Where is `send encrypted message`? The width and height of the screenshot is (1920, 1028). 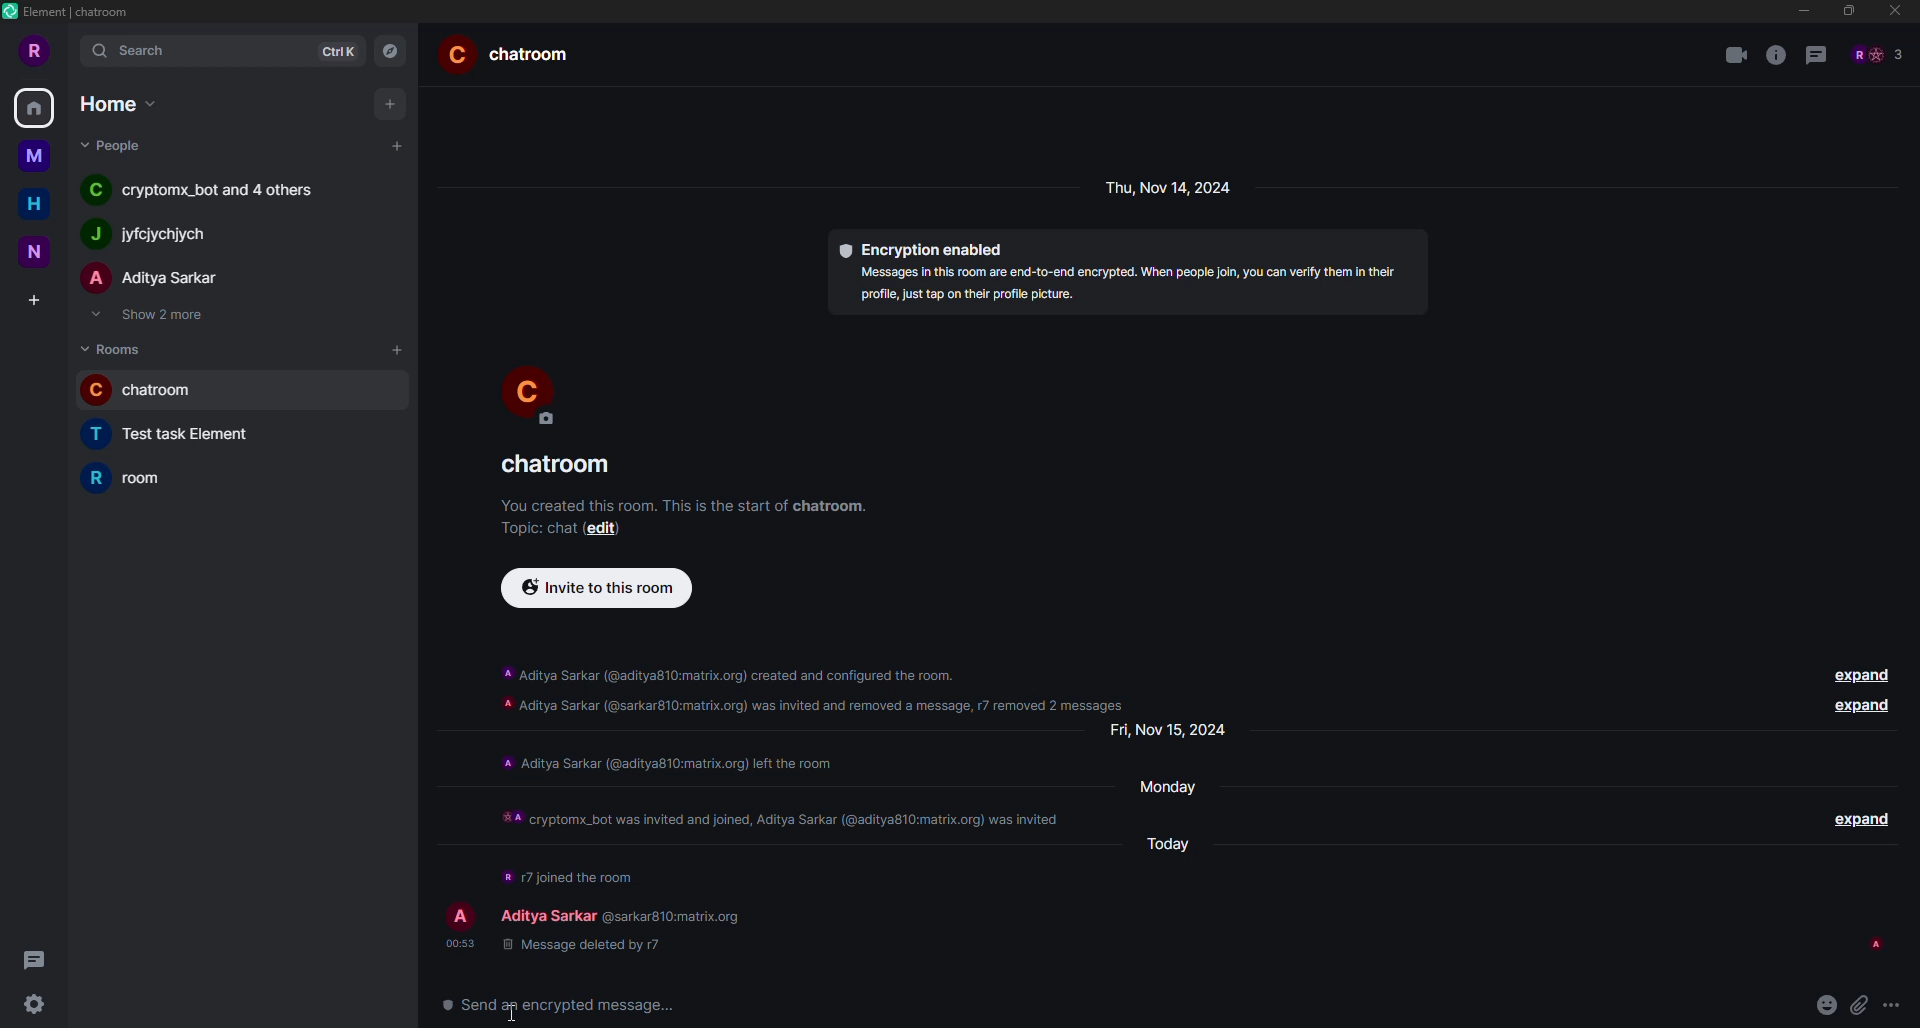
send encrypted message is located at coordinates (562, 1008).